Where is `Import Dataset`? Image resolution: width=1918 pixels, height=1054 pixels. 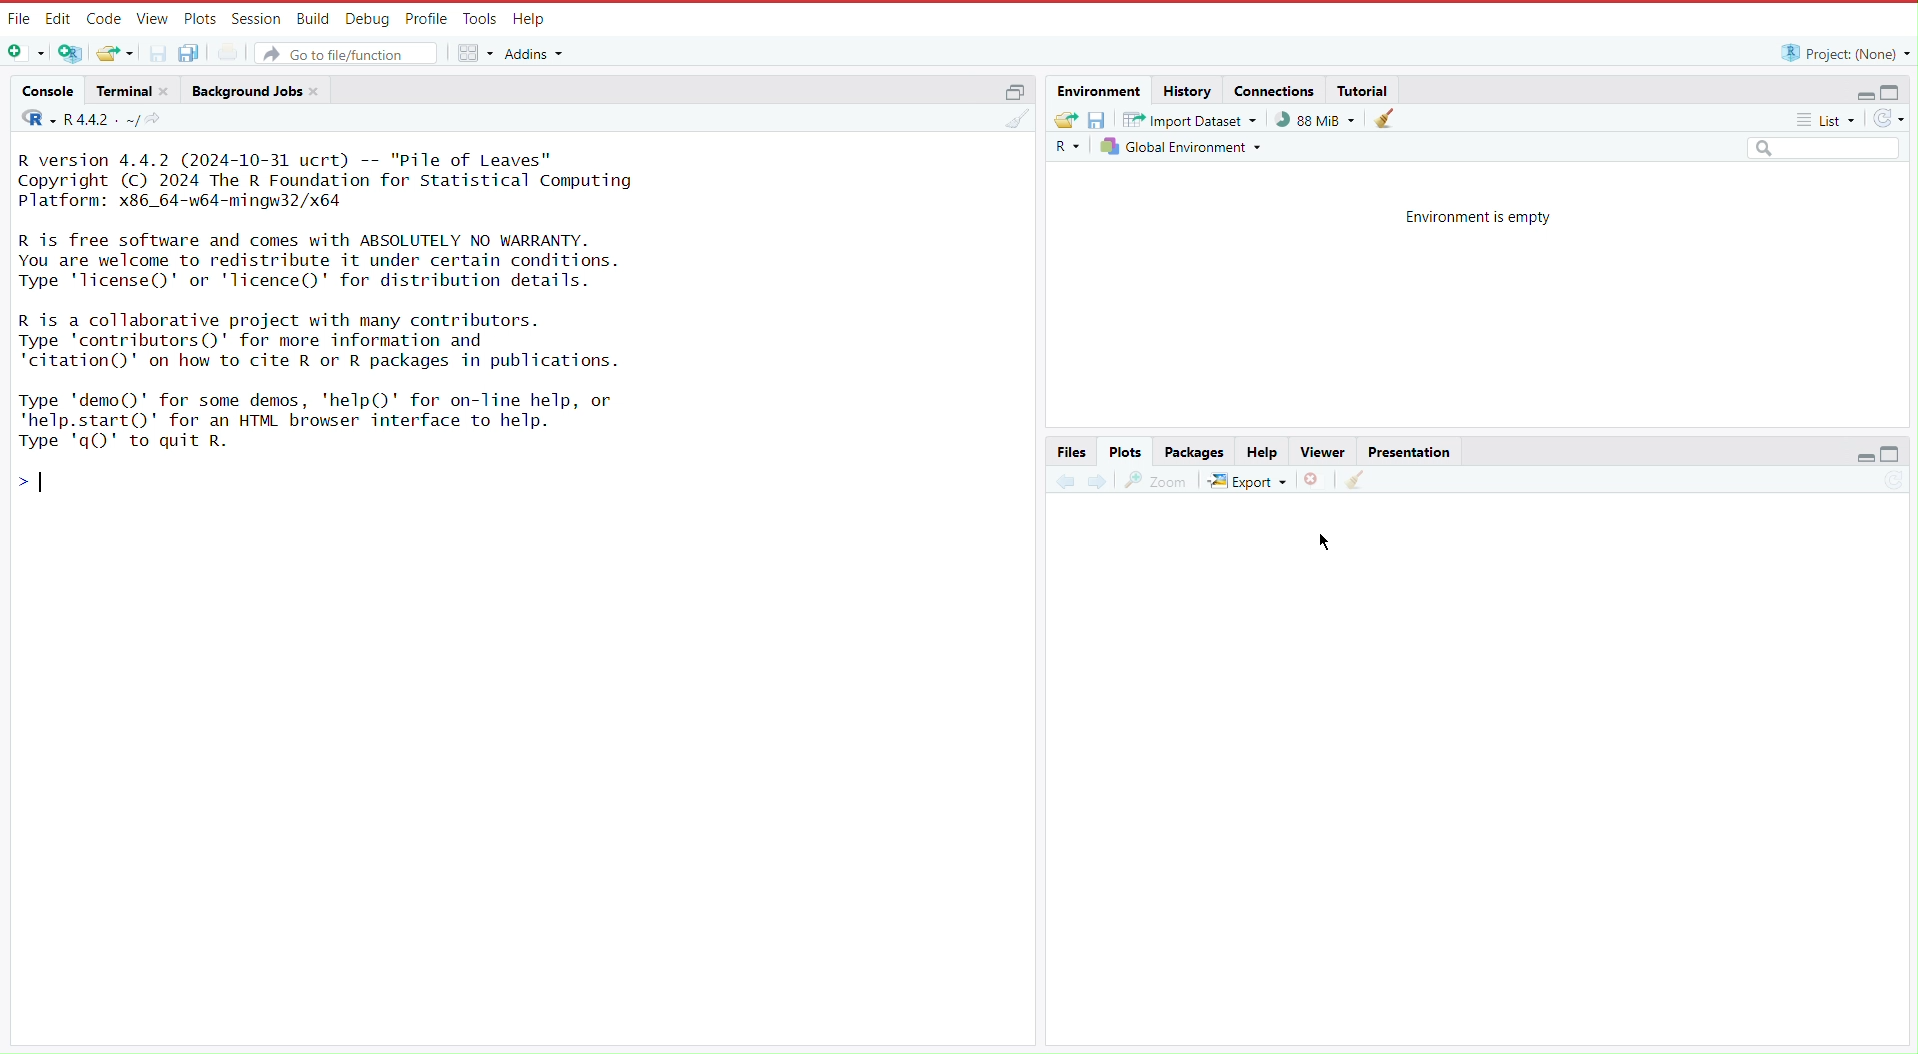
Import Dataset is located at coordinates (1193, 119).